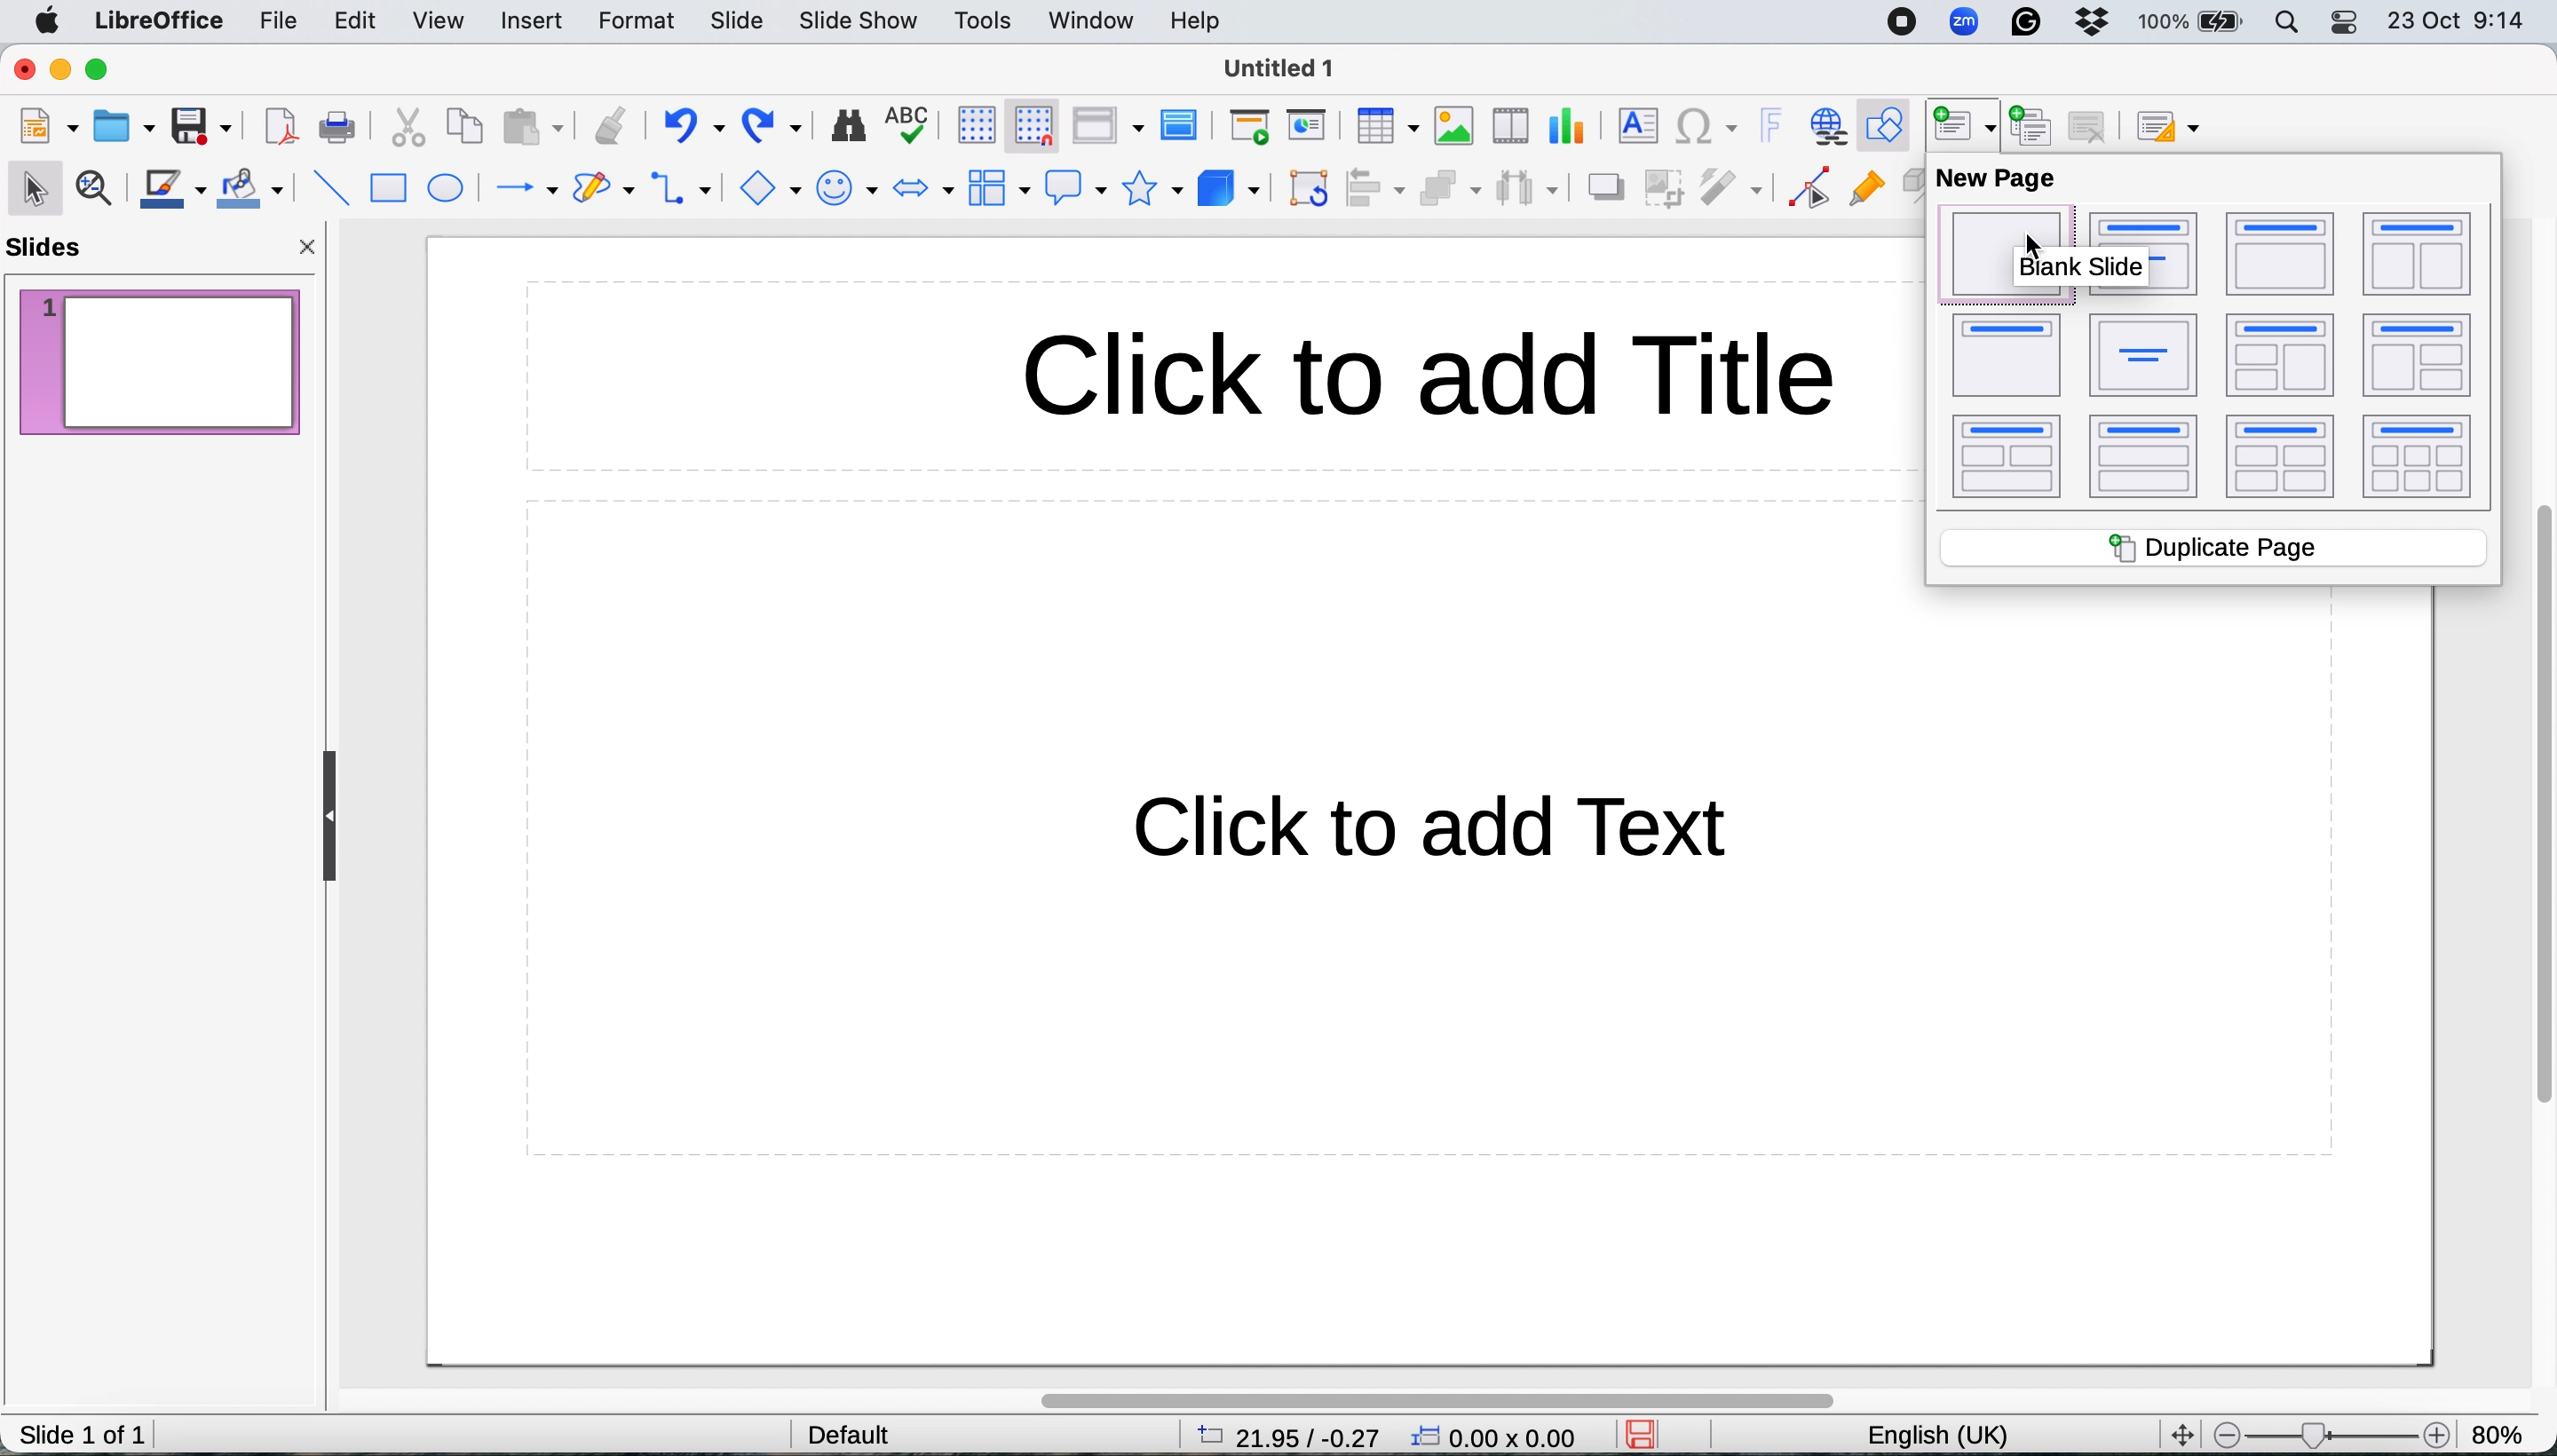 The width and height of the screenshot is (2557, 1456). What do you see at coordinates (34, 185) in the screenshot?
I see `selection tool` at bounding box center [34, 185].